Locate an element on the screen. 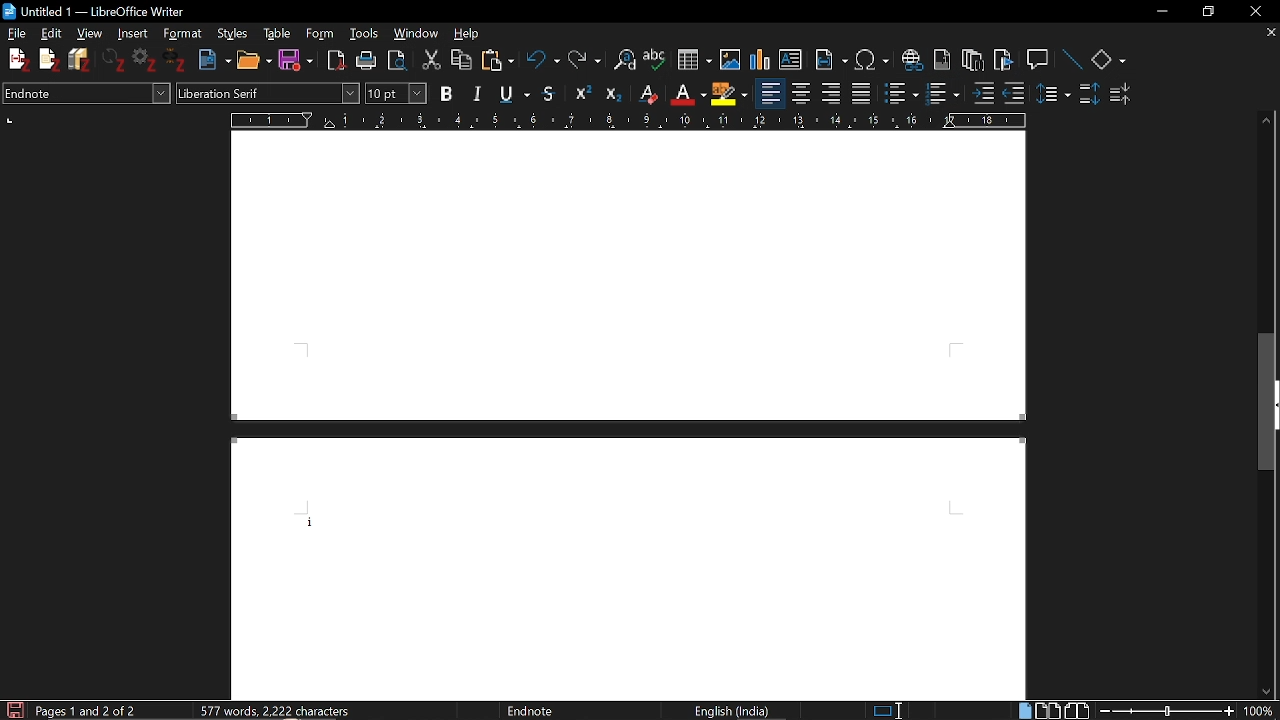  Windows is located at coordinates (418, 33).